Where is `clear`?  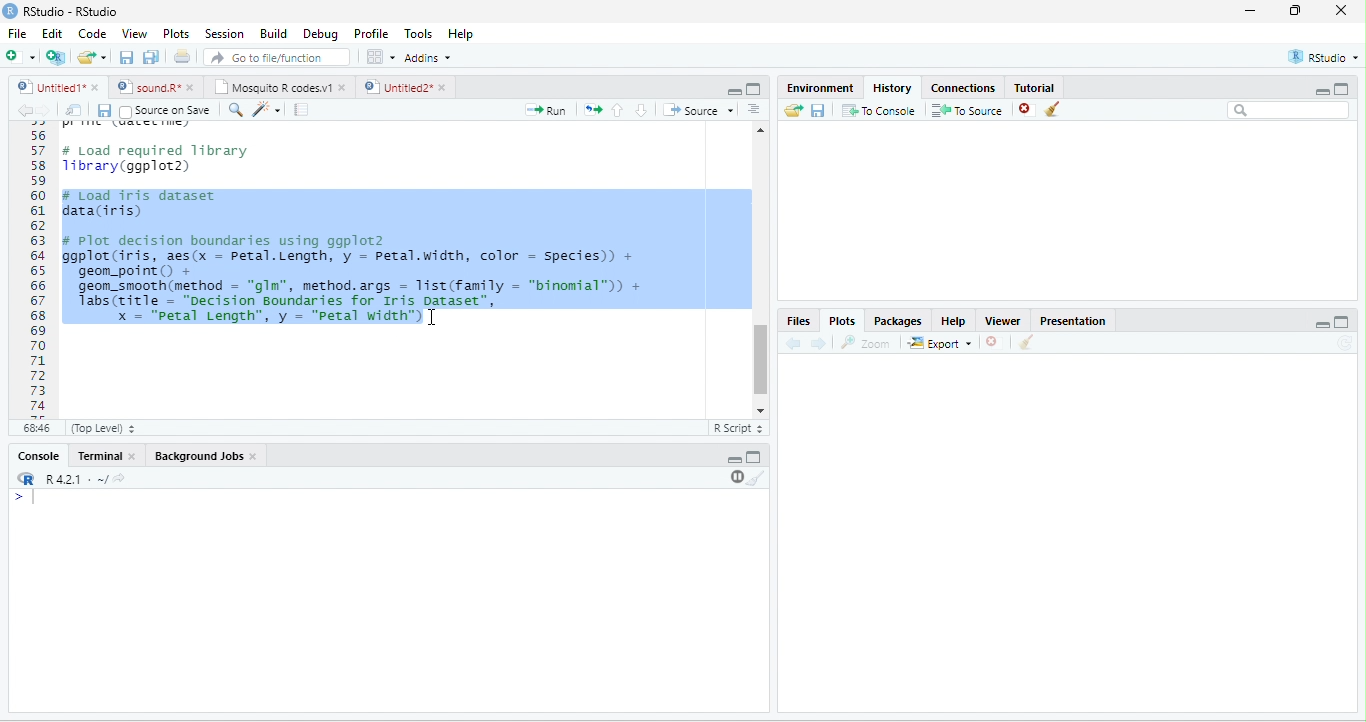 clear is located at coordinates (757, 478).